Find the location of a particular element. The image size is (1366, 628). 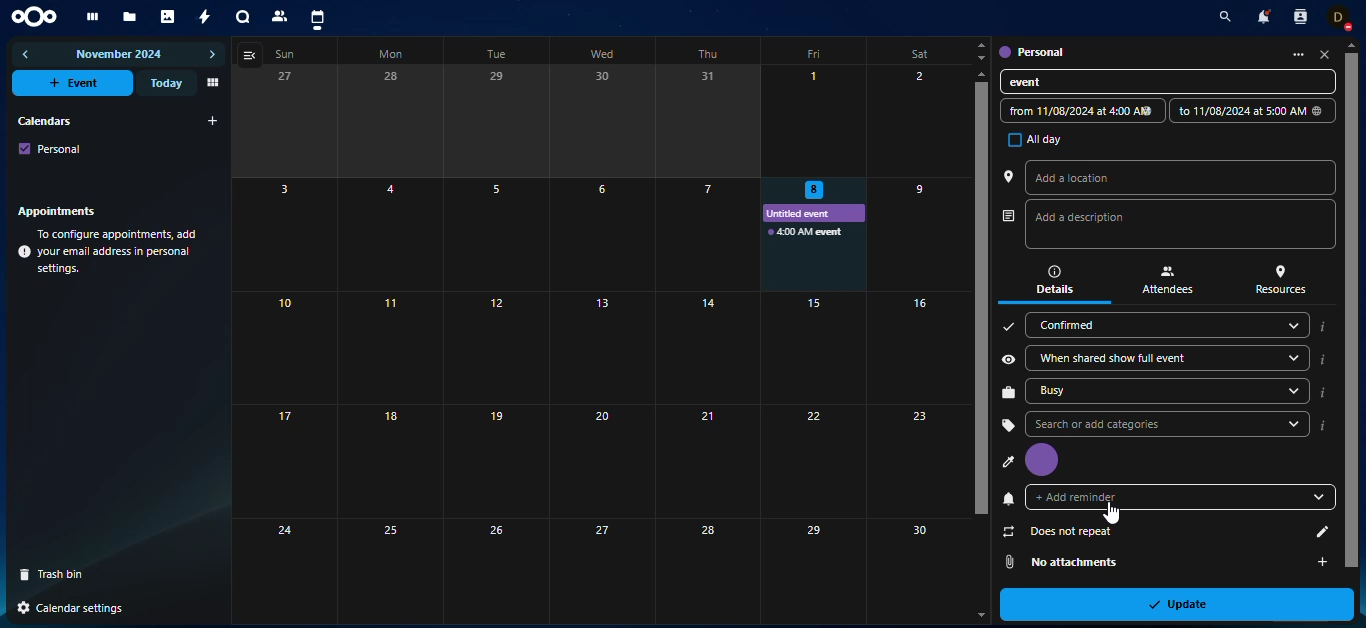

 is located at coordinates (89, 609).